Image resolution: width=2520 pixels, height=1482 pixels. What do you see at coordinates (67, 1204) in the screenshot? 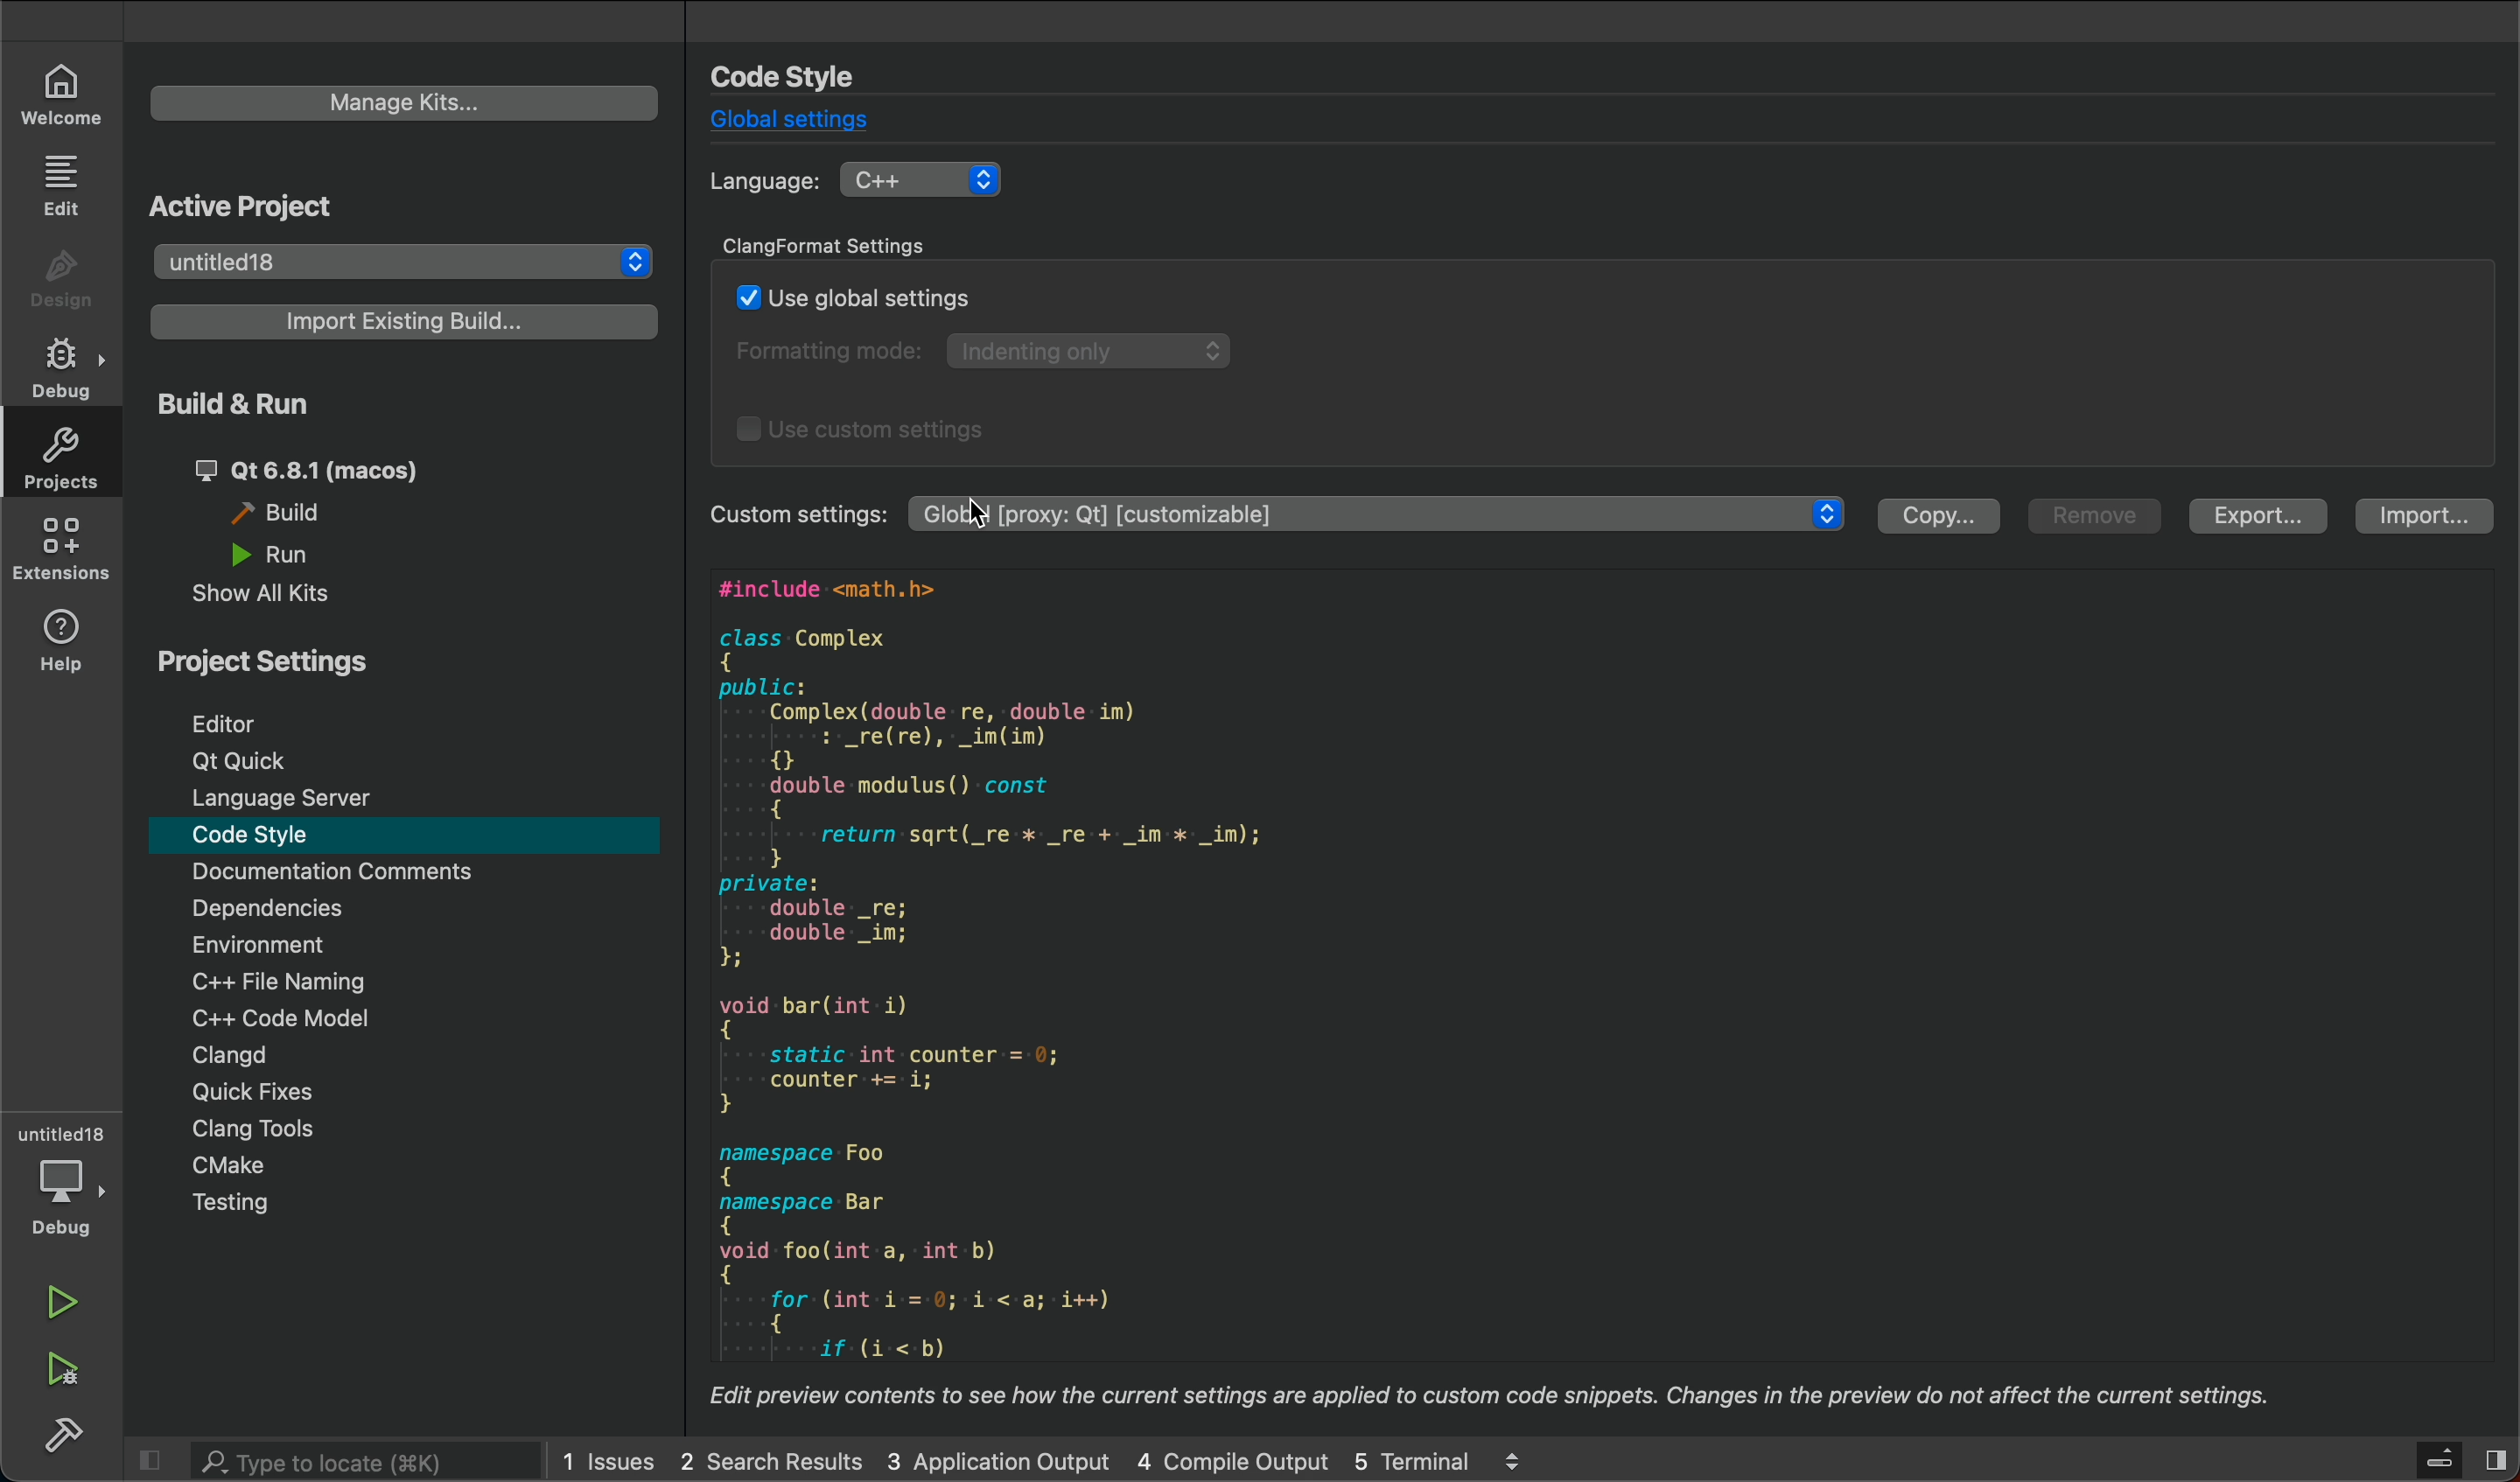
I see `debug` at bounding box center [67, 1204].